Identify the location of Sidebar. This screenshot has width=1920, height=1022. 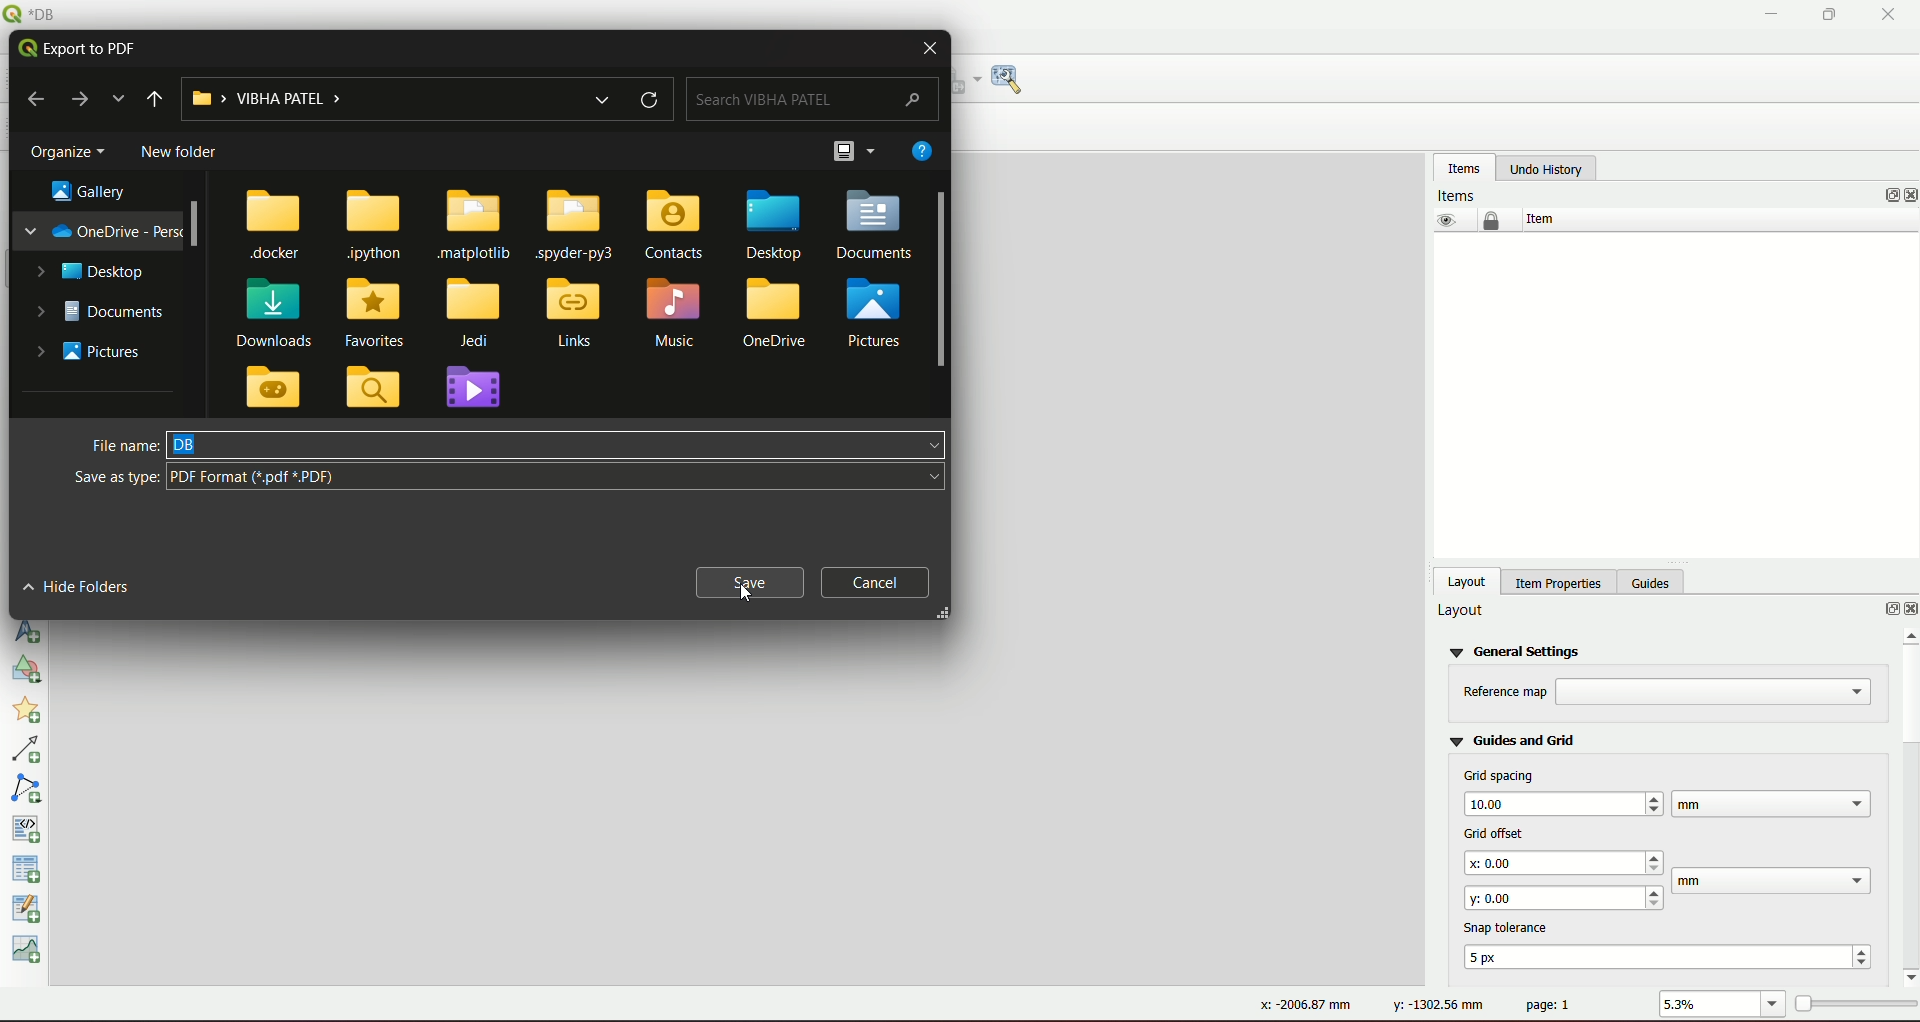
(944, 280).